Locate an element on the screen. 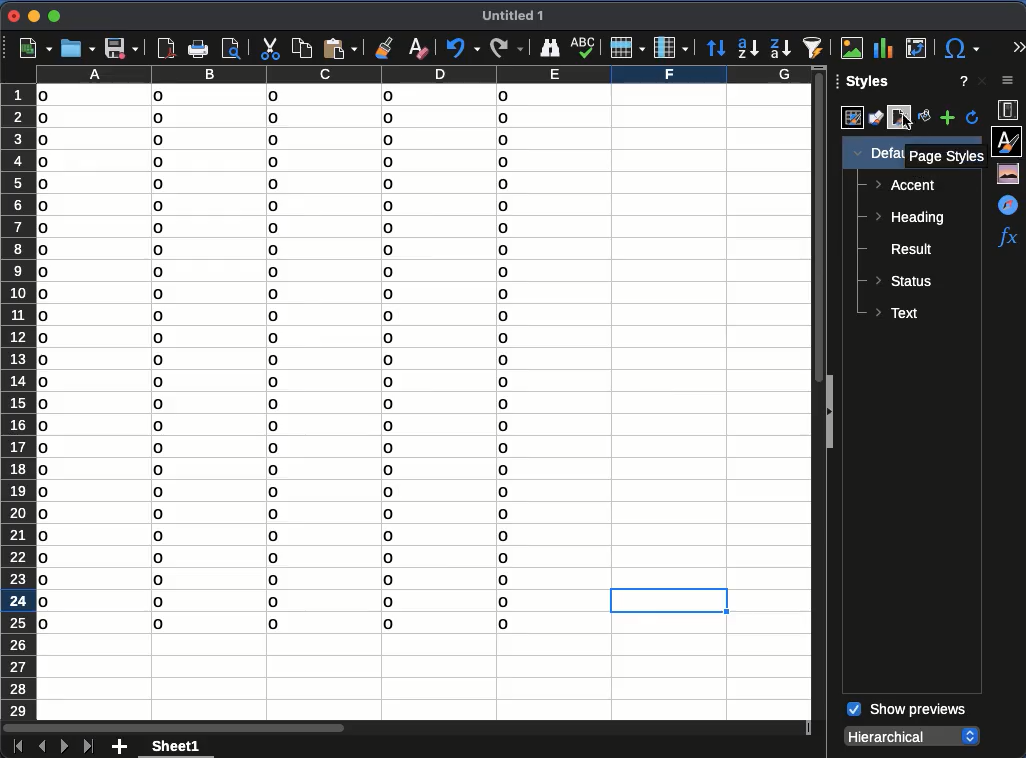 This screenshot has width=1026, height=758. sort is located at coordinates (715, 48).